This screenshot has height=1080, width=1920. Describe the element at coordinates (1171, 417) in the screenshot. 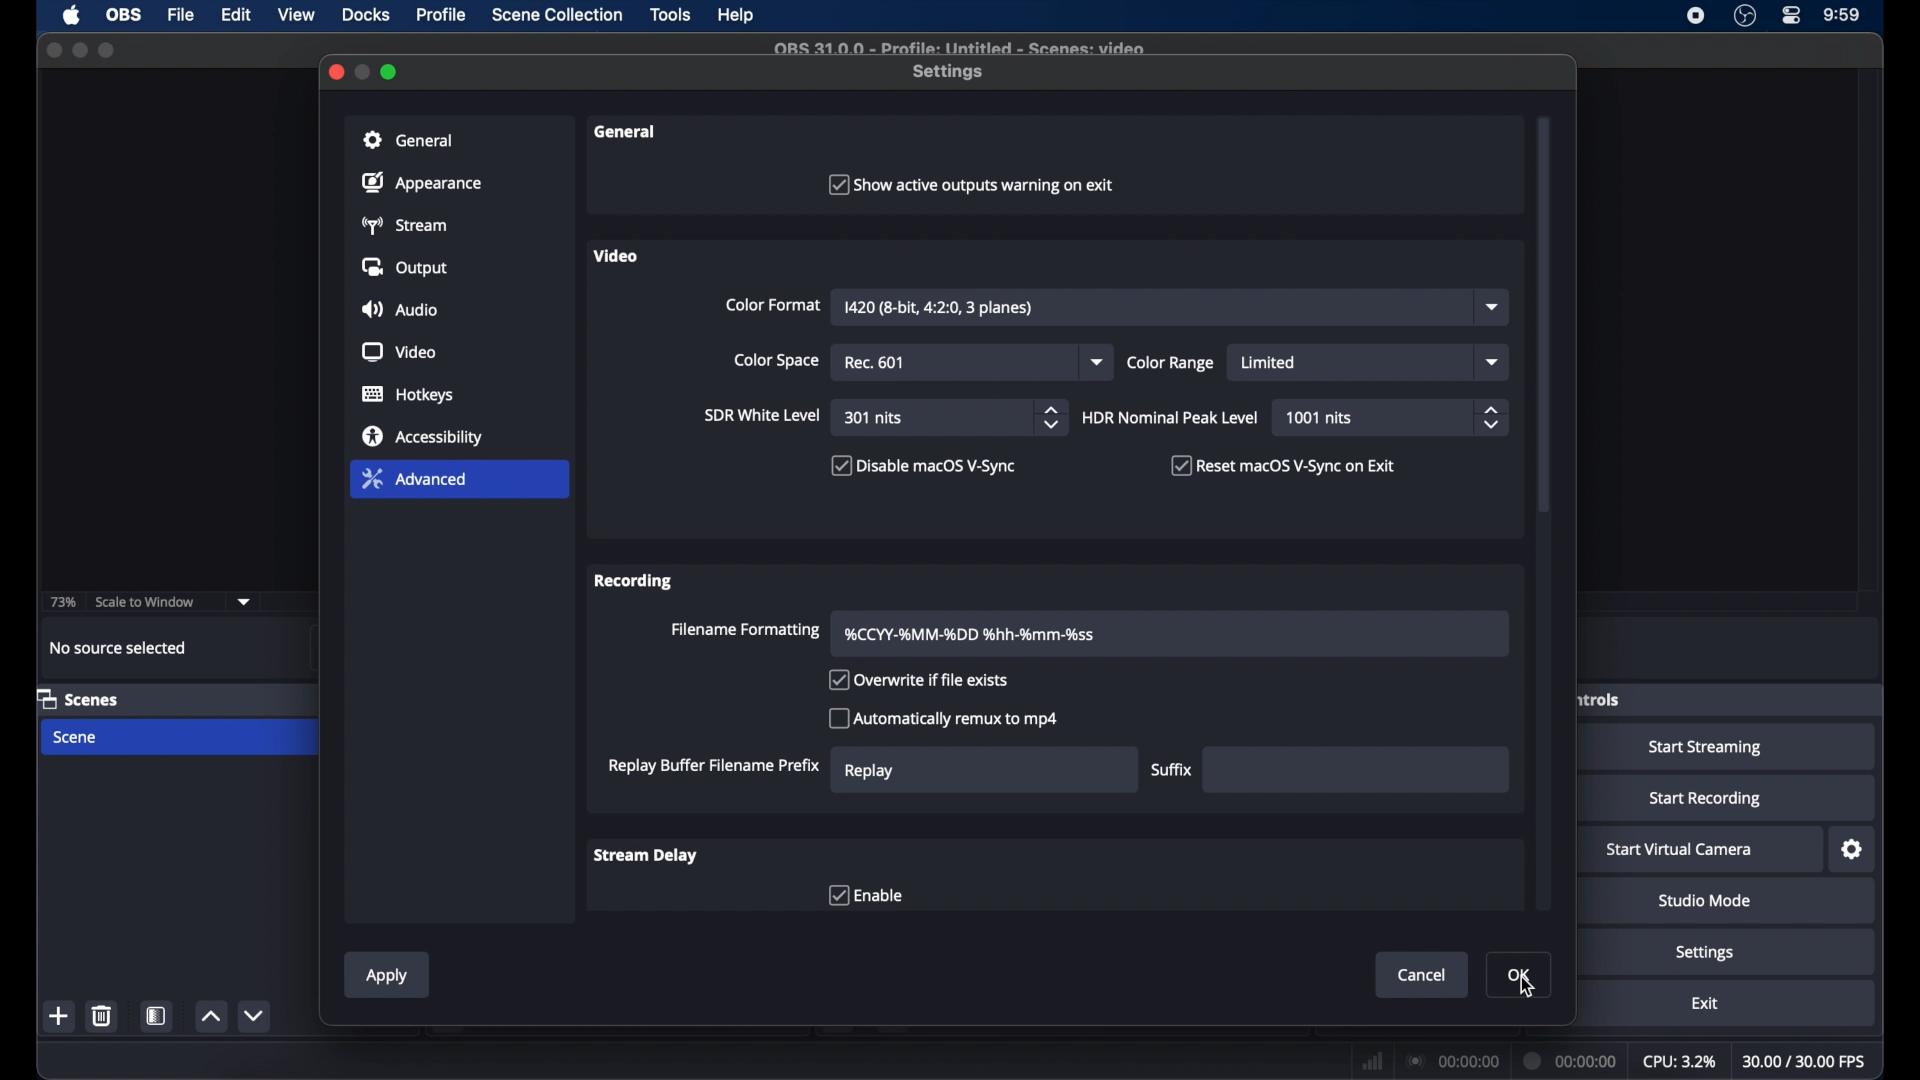

I see `HDR nominal peal level` at that location.